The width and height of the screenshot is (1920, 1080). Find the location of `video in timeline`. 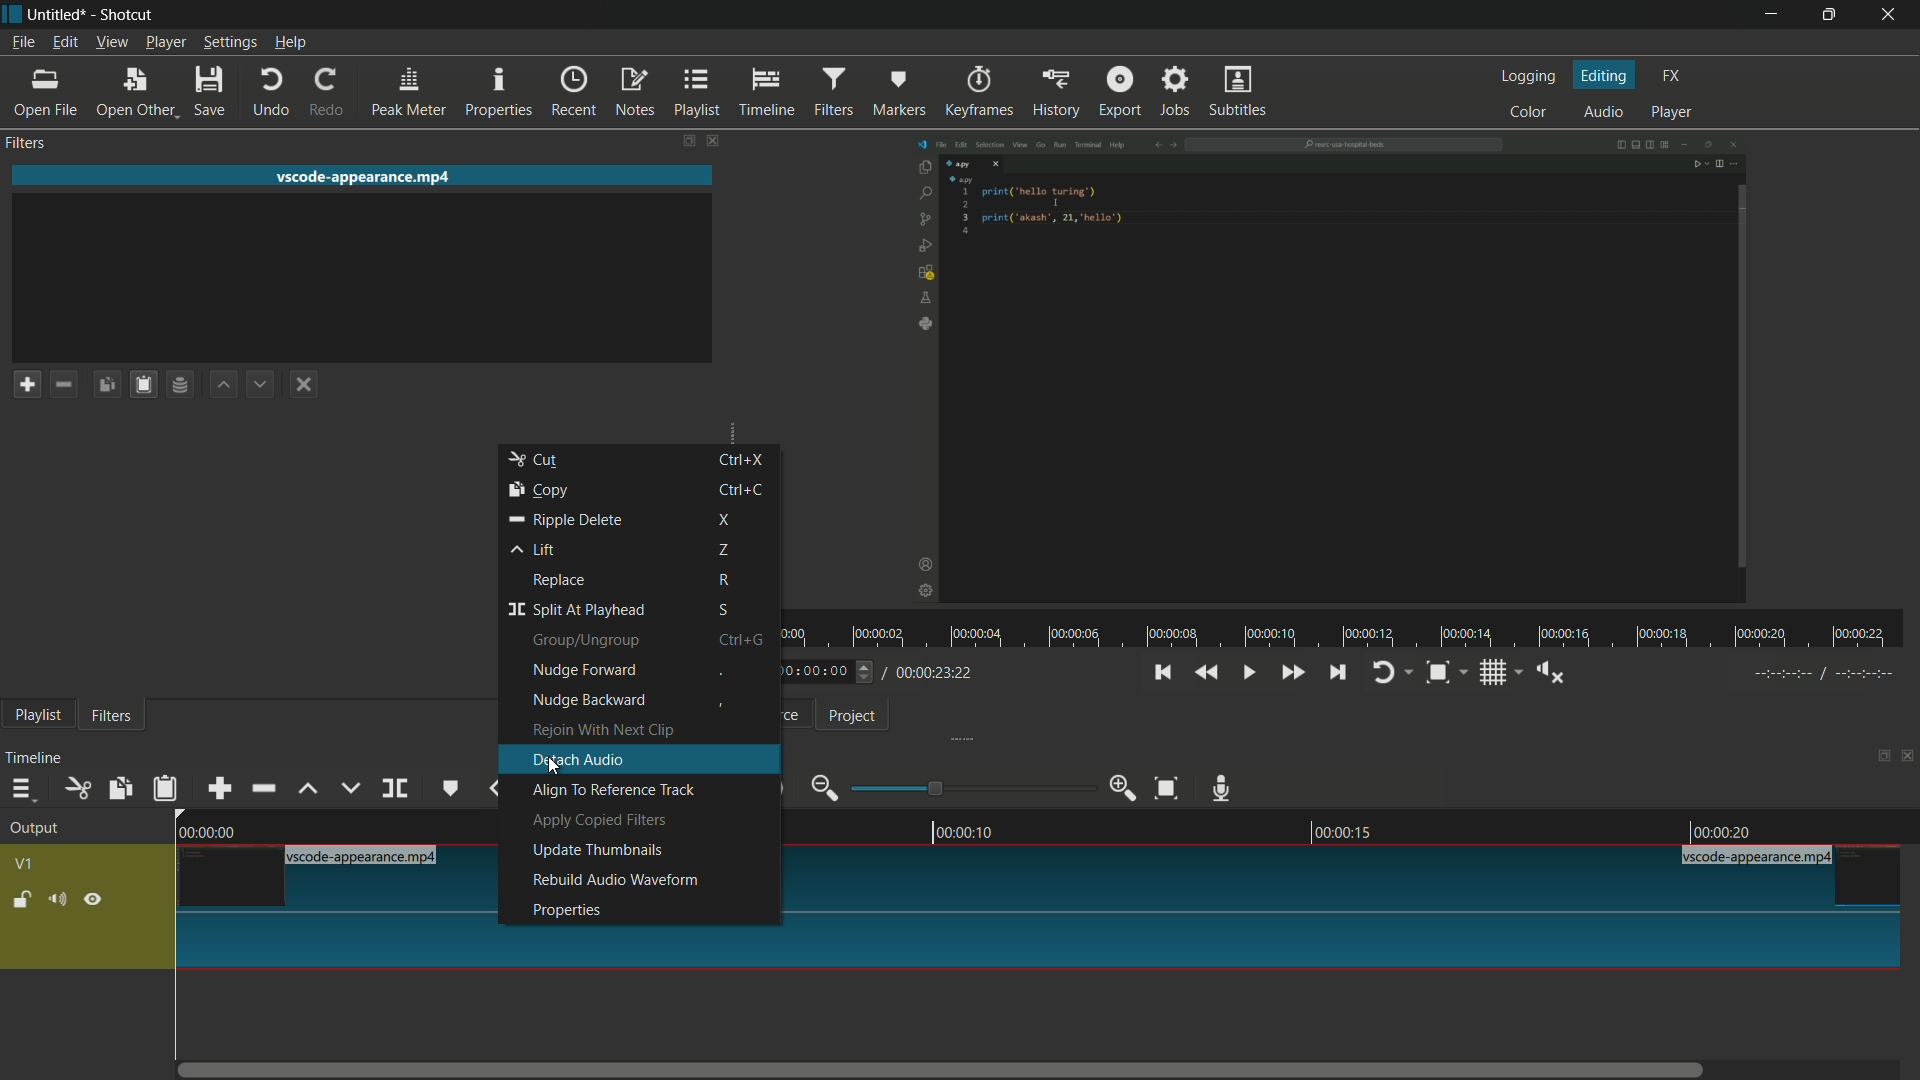

video in timeline is located at coordinates (1354, 925).